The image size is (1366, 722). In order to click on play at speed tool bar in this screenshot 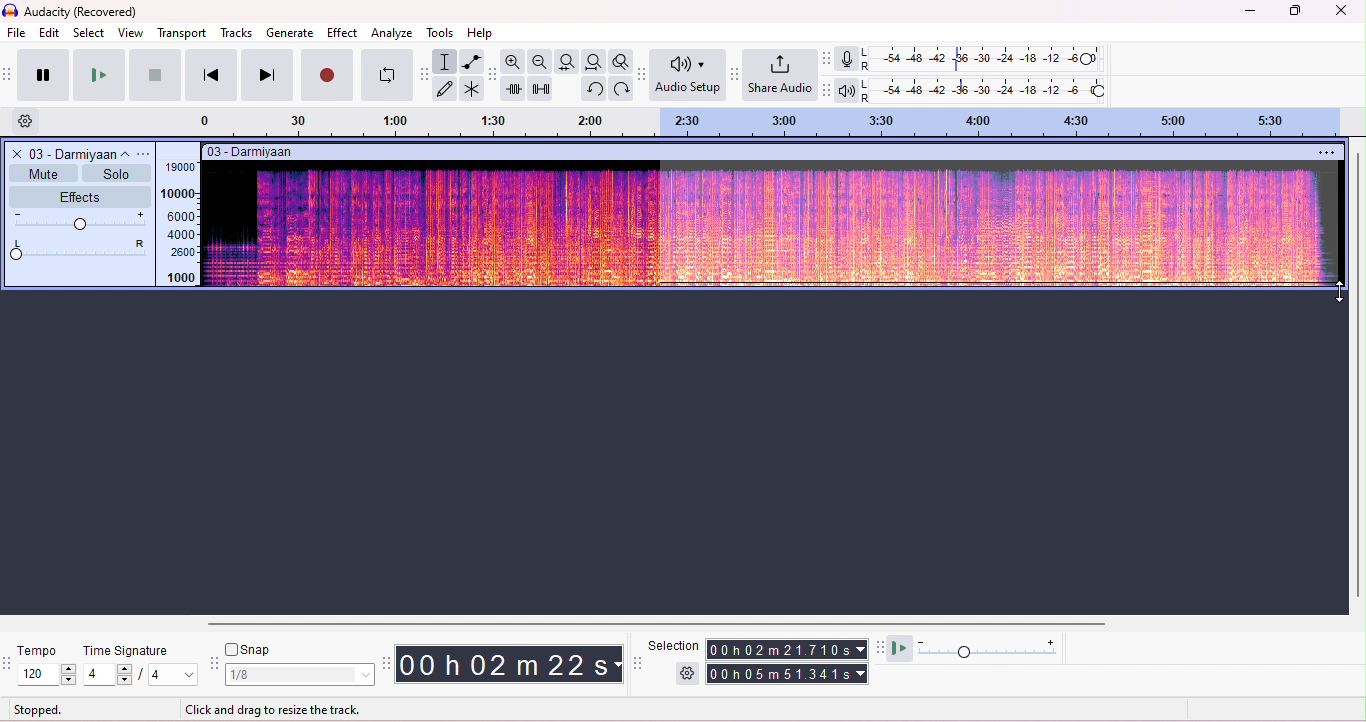, I will do `click(879, 647)`.